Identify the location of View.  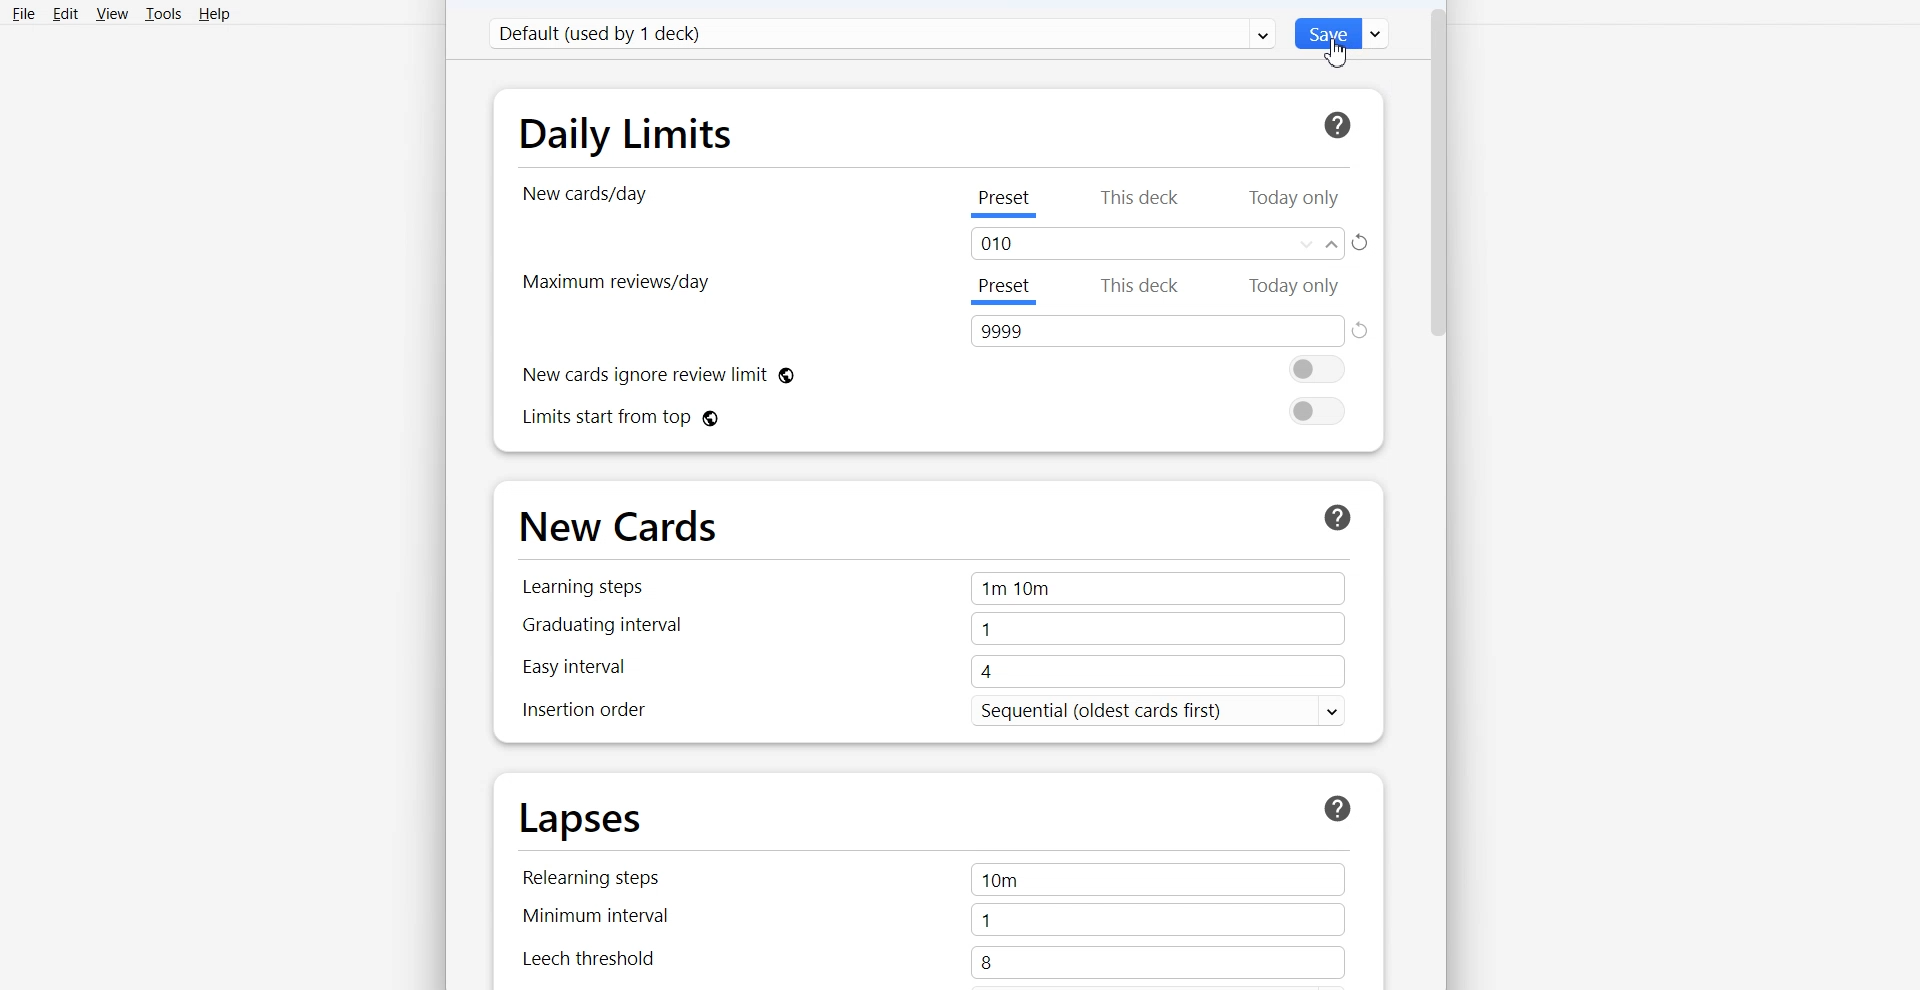
(111, 14).